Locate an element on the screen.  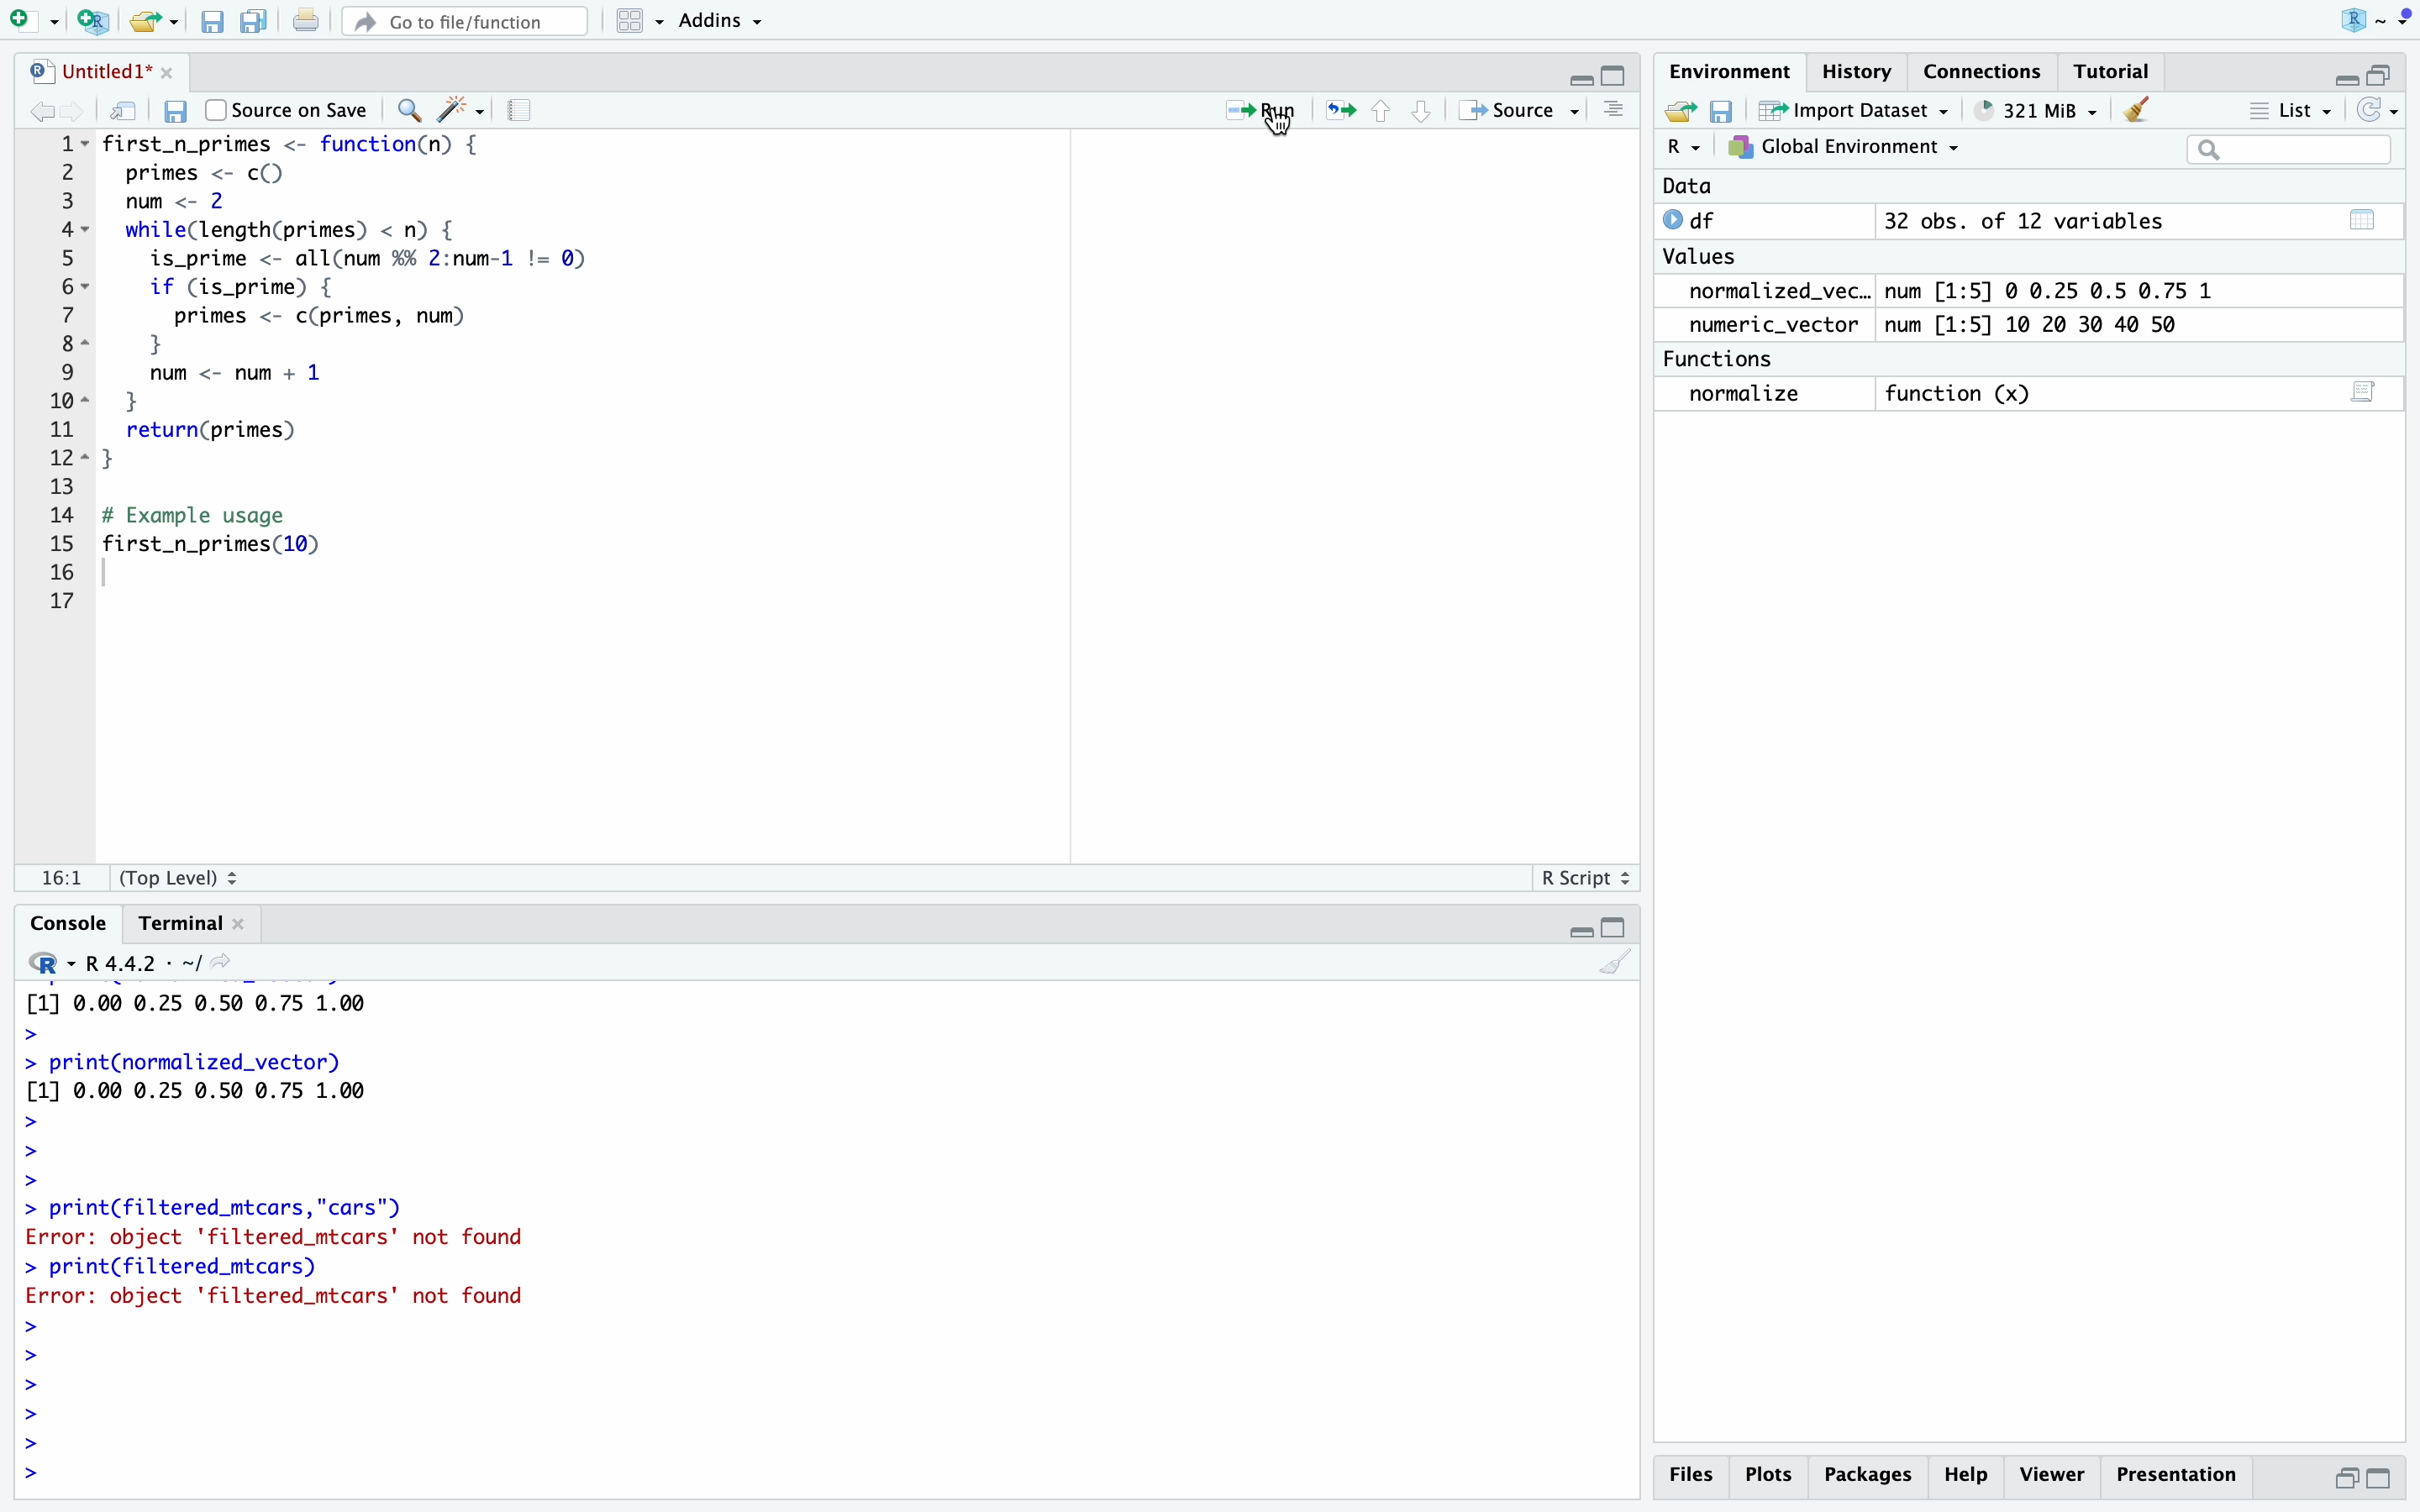
~ Addins ~ is located at coordinates (745, 24).